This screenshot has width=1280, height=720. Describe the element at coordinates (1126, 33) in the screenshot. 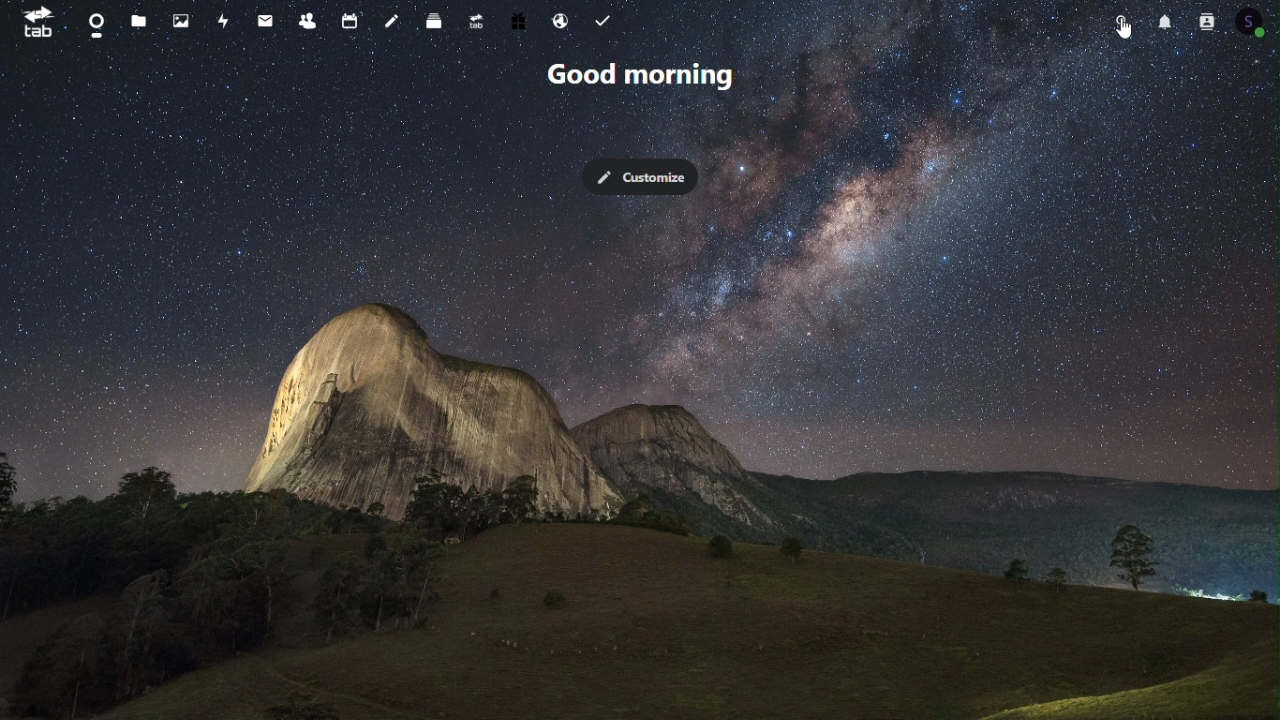

I see `cursor` at that location.